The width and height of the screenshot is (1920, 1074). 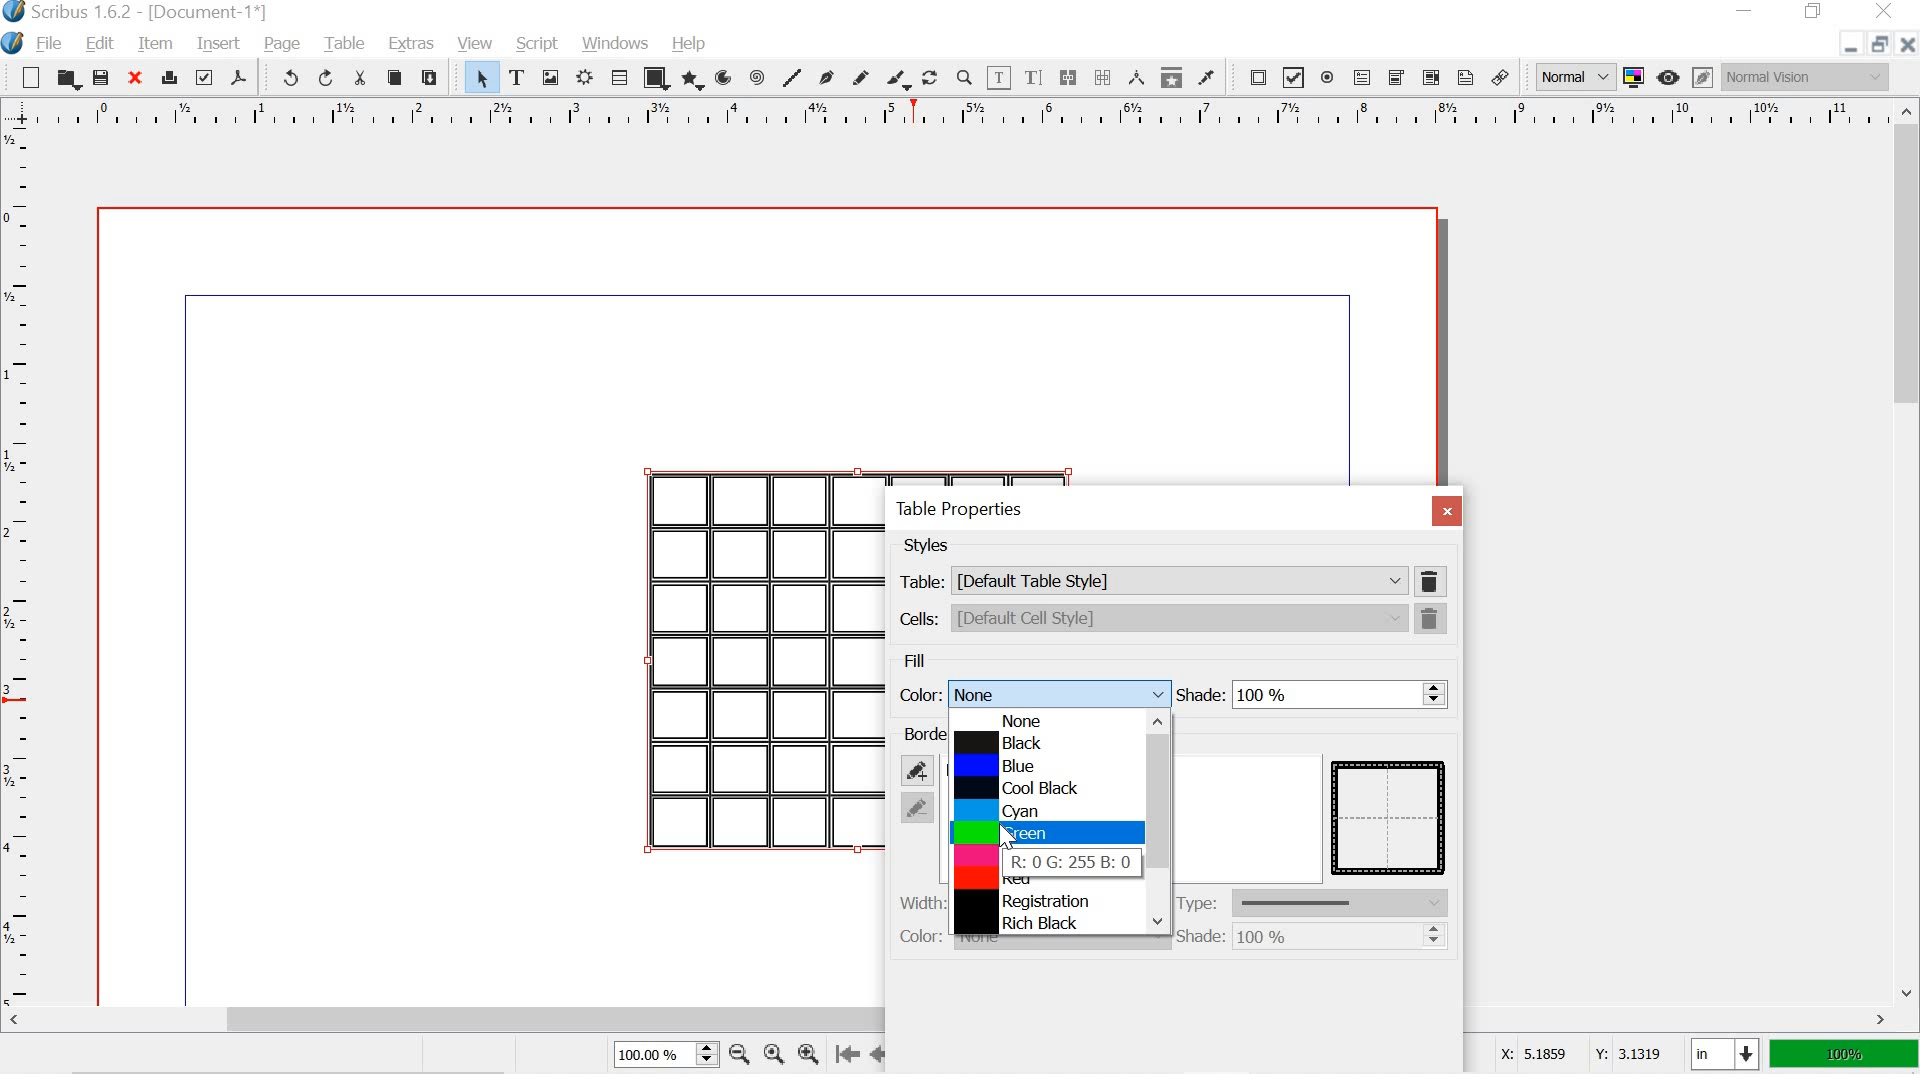 I want to click on edit in preview mode, so click(x=1702, y=75).